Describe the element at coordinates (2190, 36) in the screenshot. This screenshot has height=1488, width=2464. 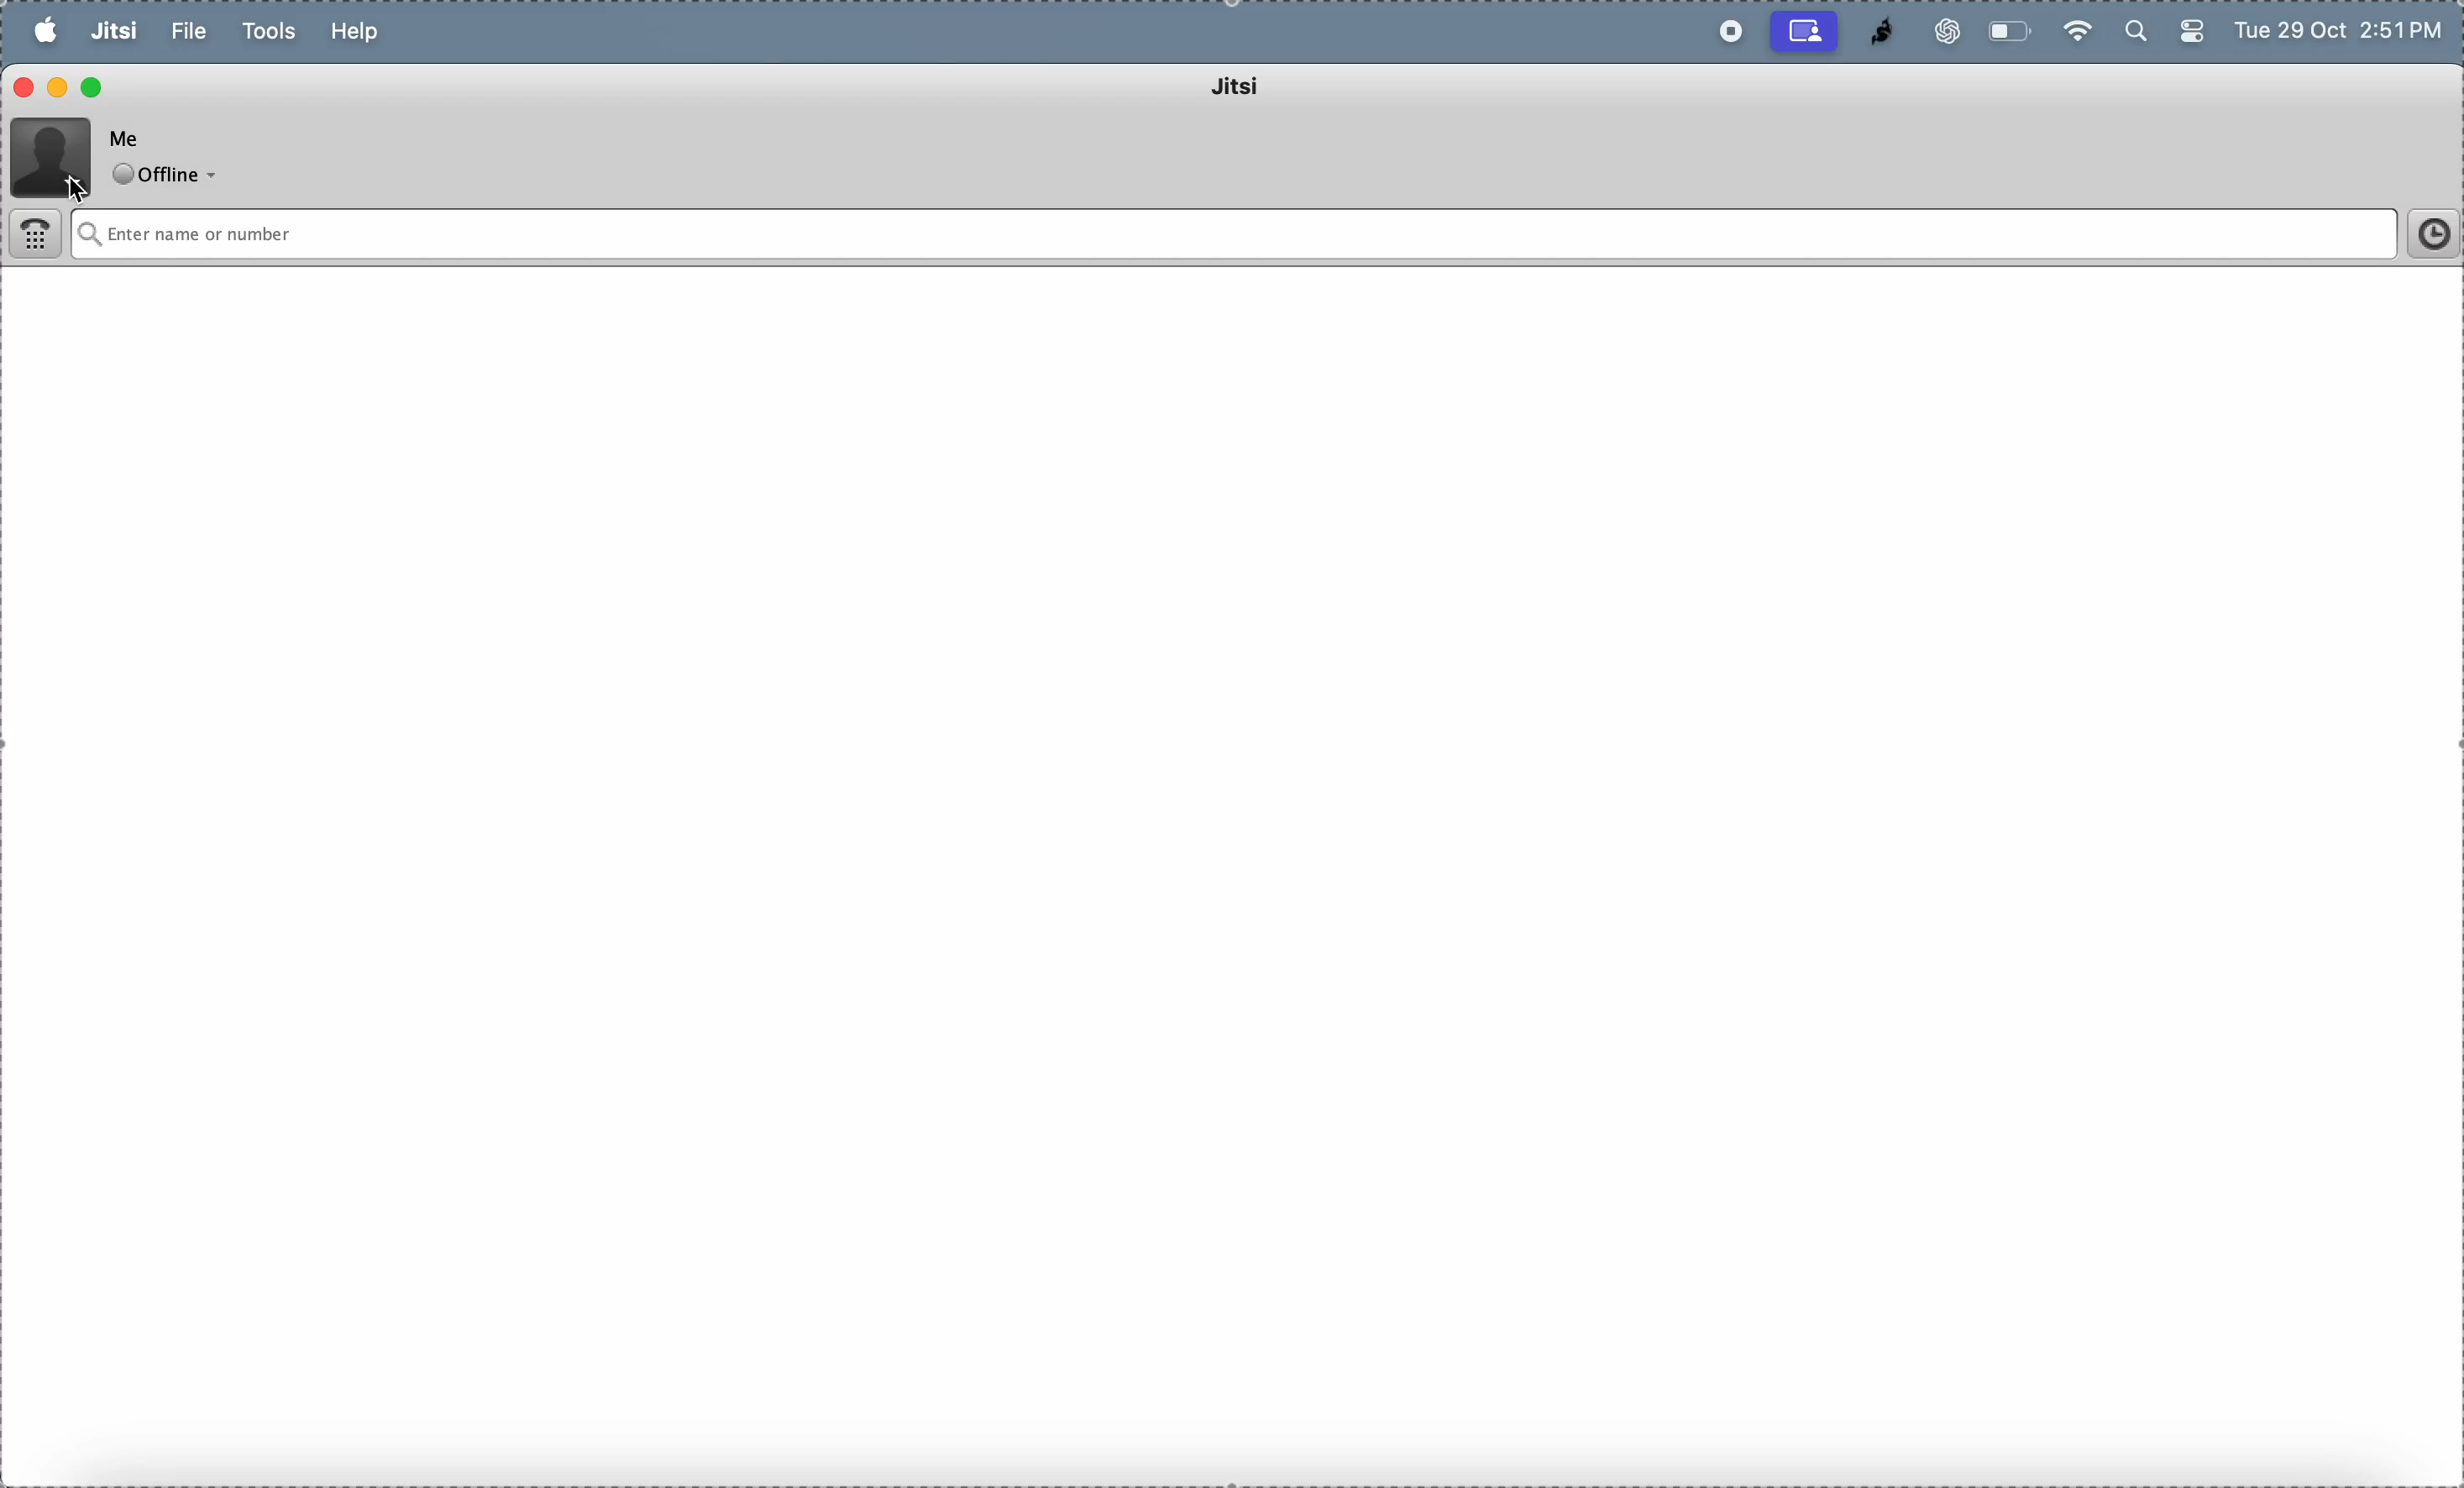
I see `battery` at that location.